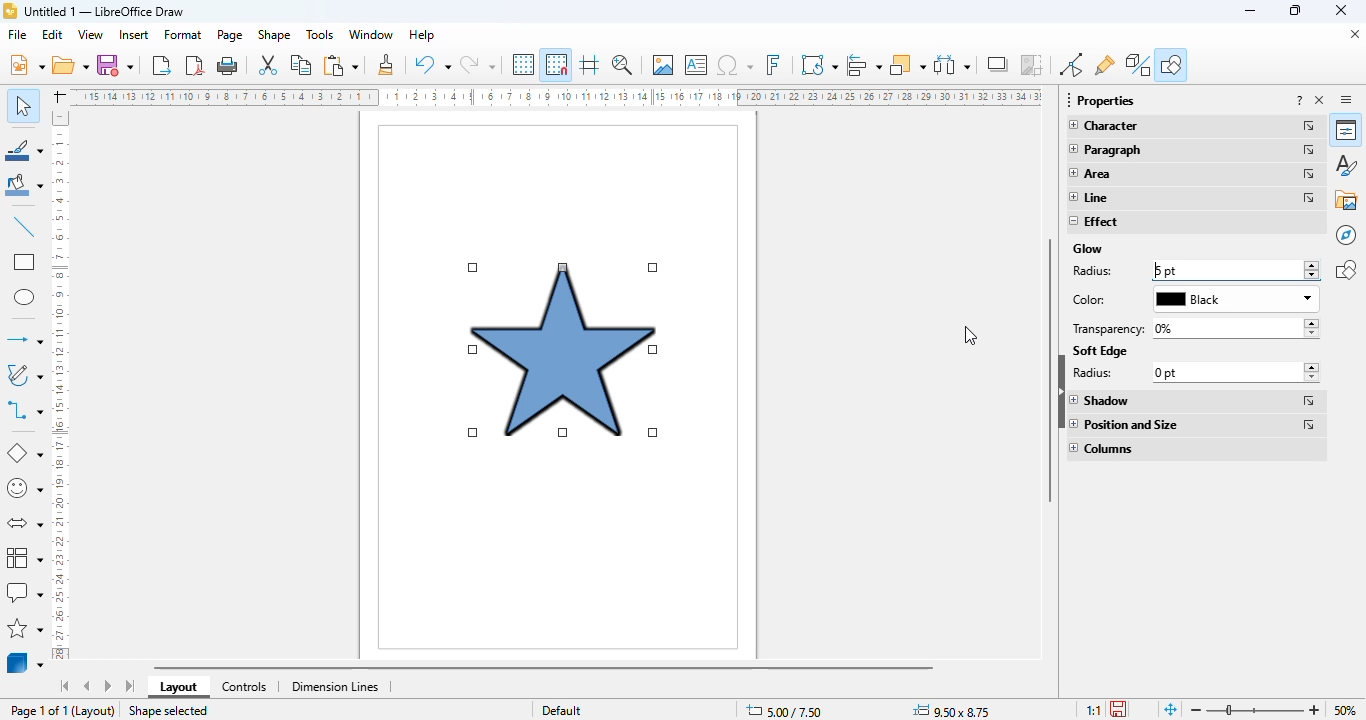 The height and width of the screenshot is (720, 1366). What do you see at coordinates (432, 64) in the screenshot?
I see `undo` at bounding box center [432, 64].